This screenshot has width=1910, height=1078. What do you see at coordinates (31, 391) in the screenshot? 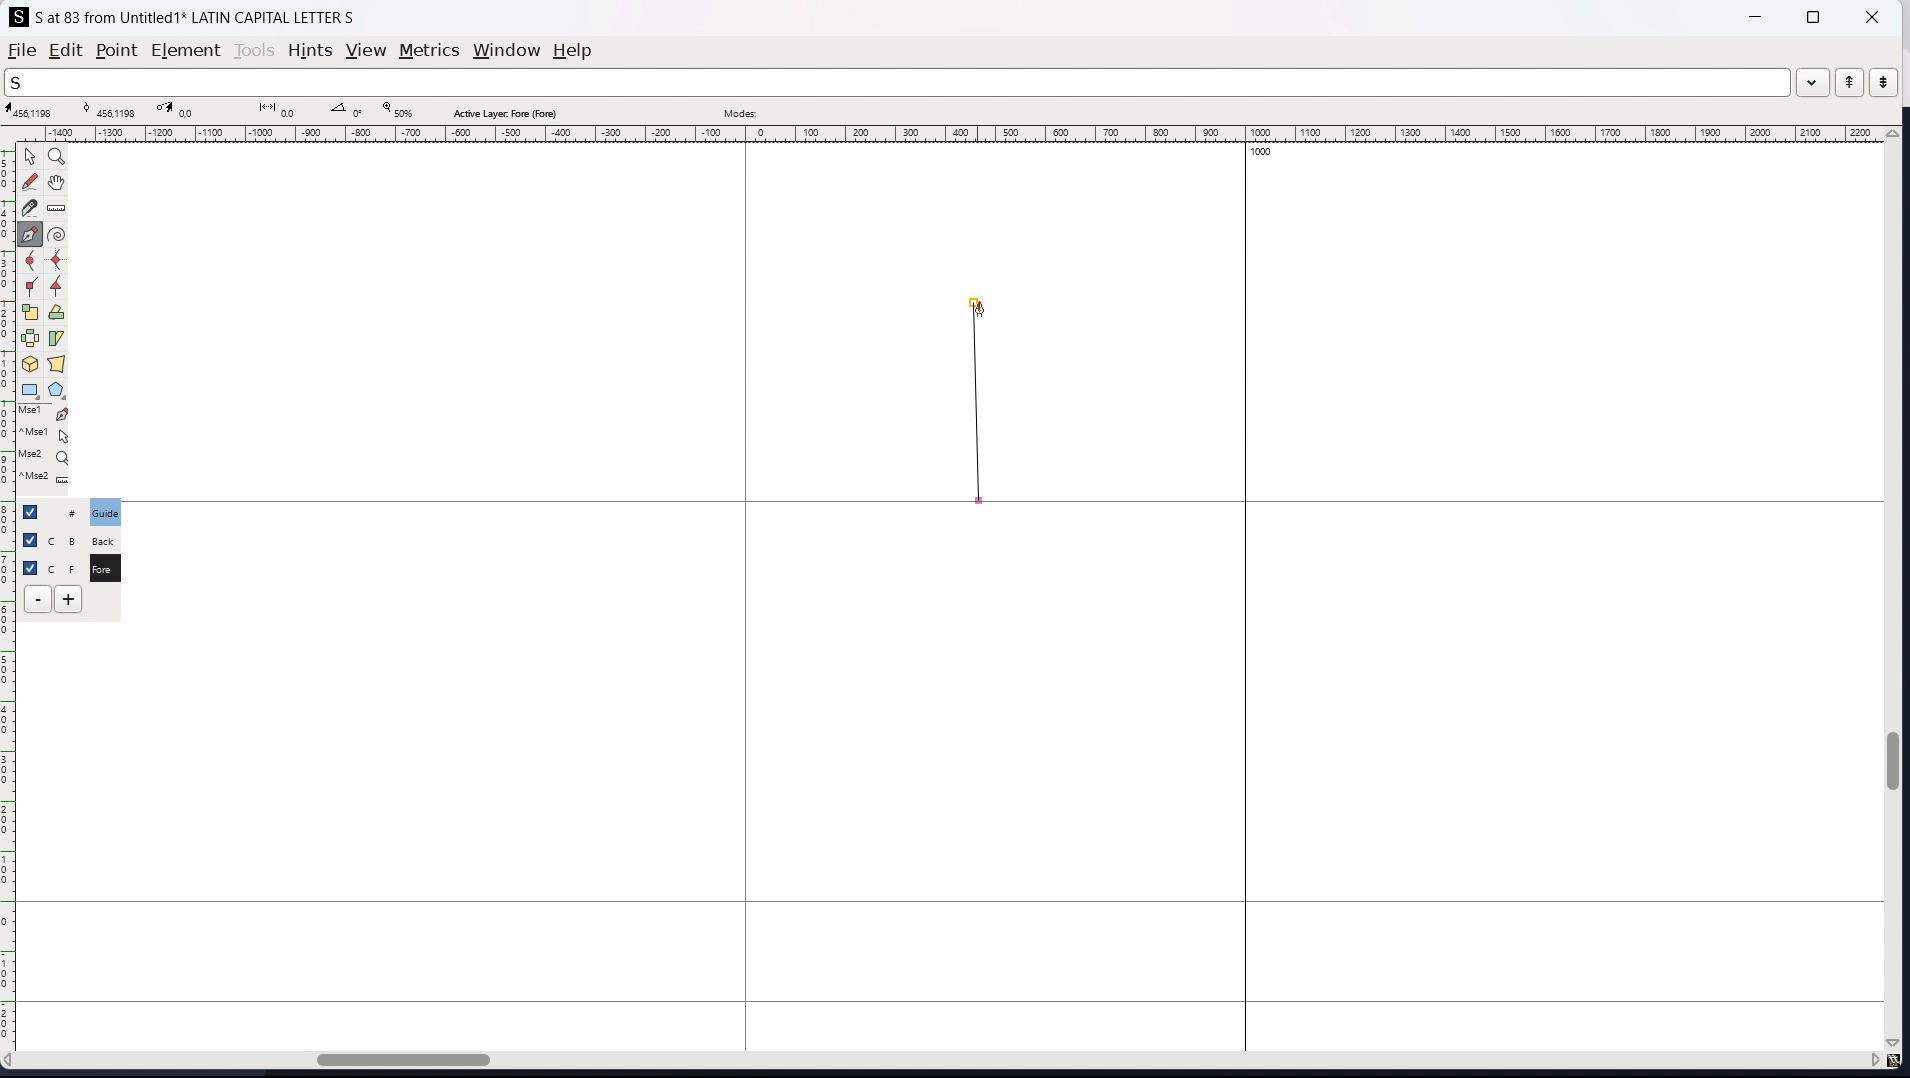
I see `rectangle and ellipse` at bounding box center [31, 391].